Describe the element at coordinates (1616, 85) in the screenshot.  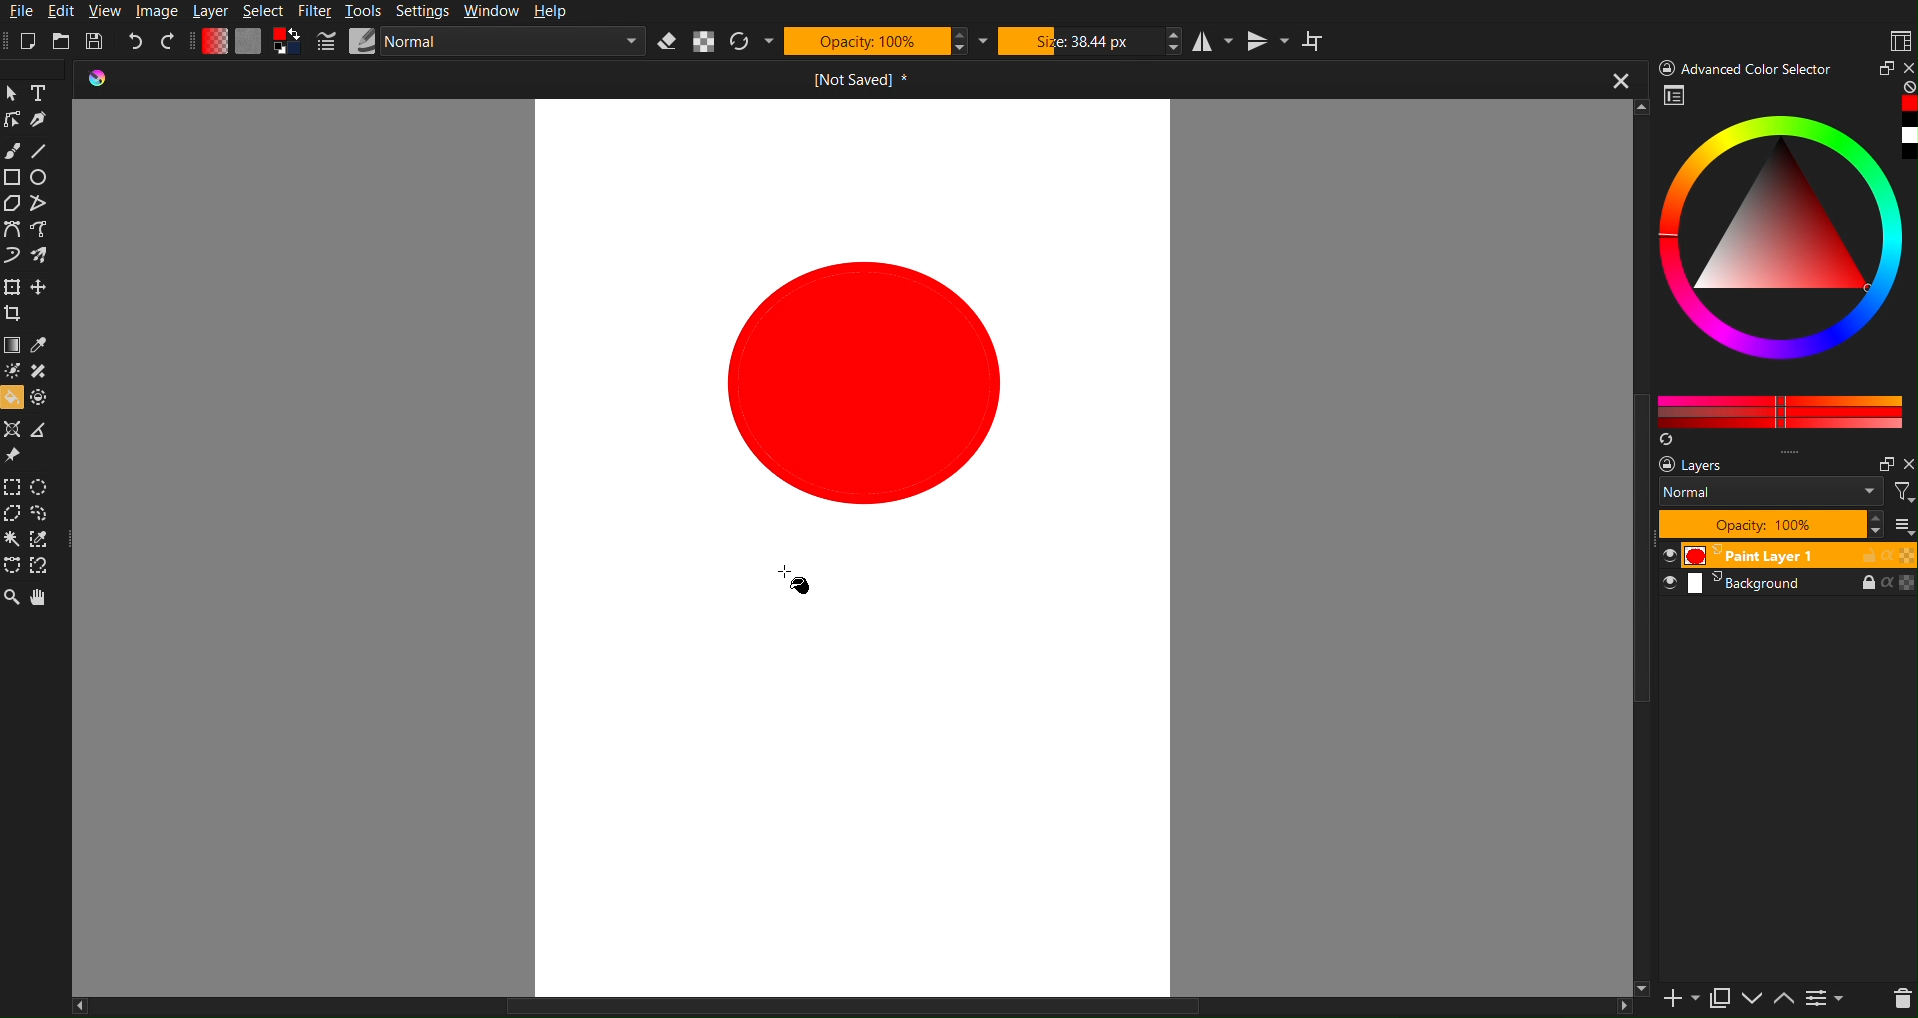
I see `close` at that location.